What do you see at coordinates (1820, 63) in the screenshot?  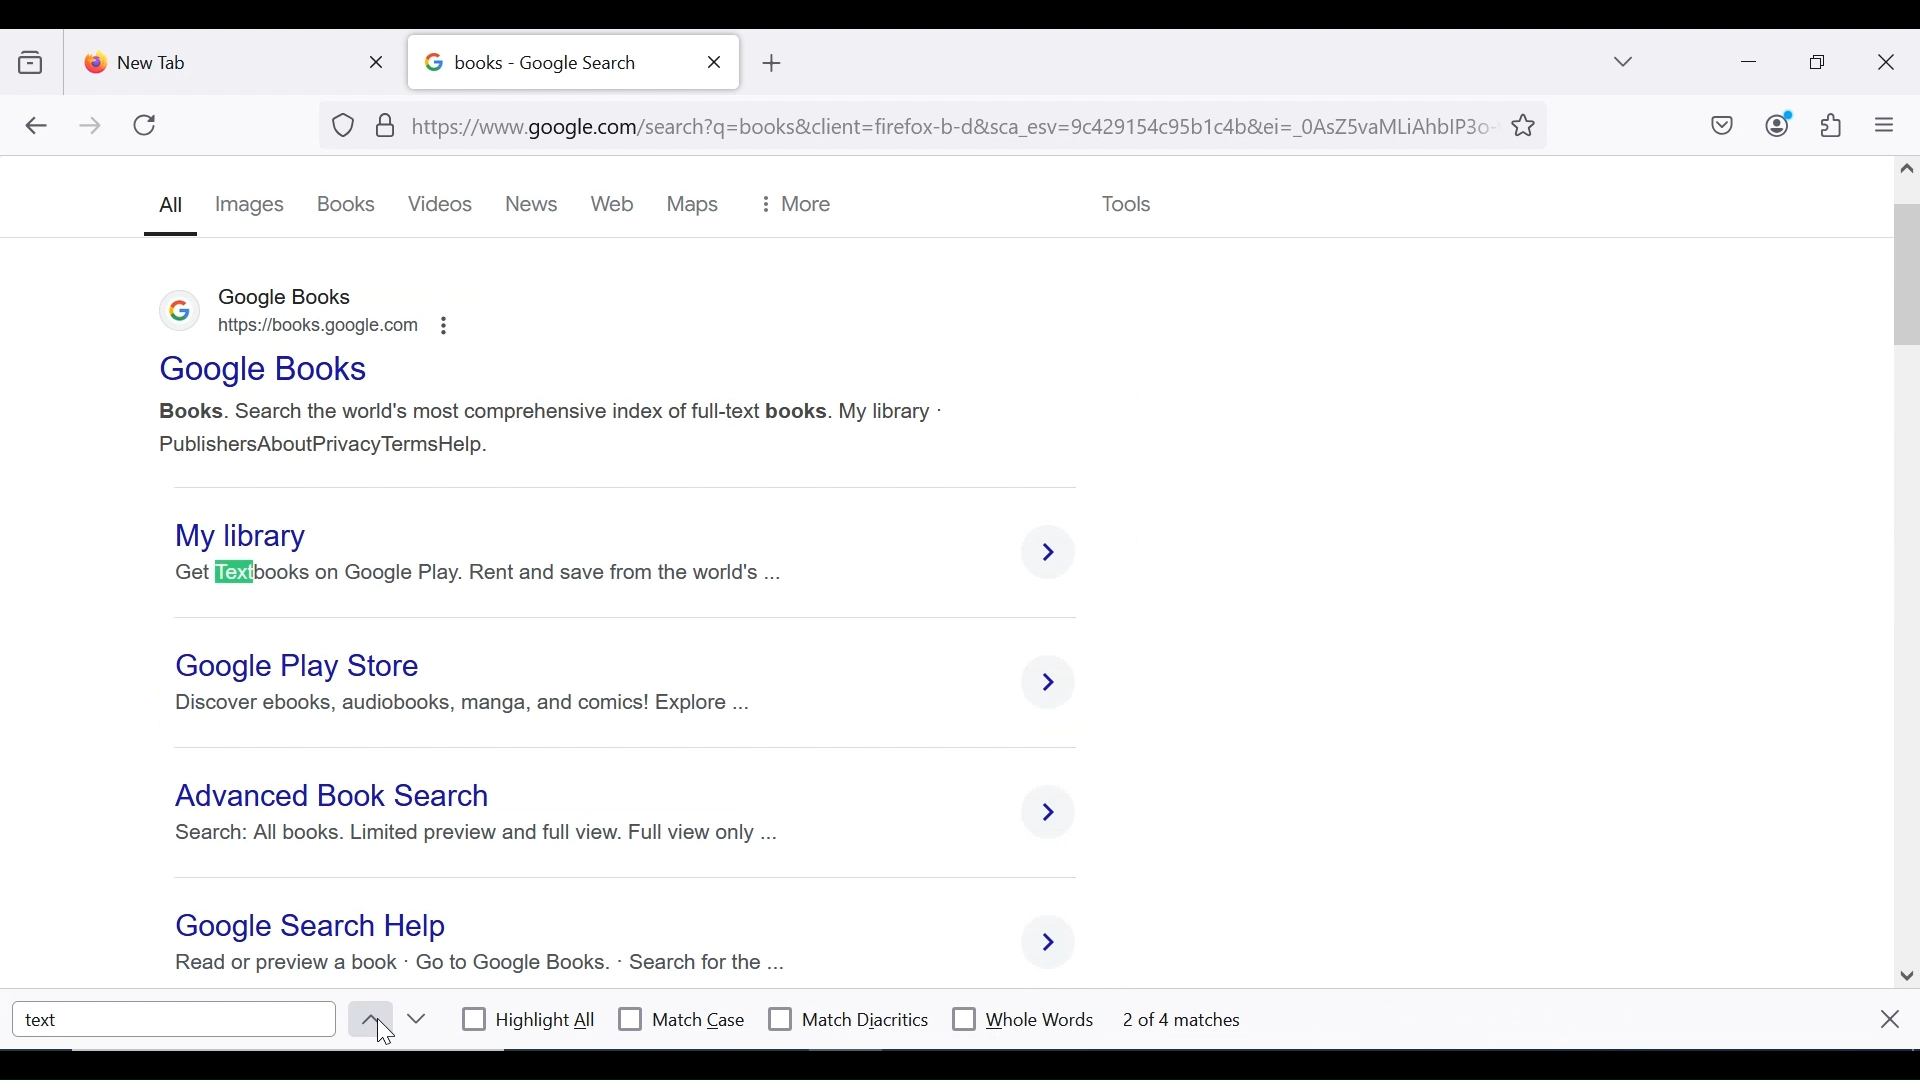 I see `restore` at bounding box center [1820, 63].